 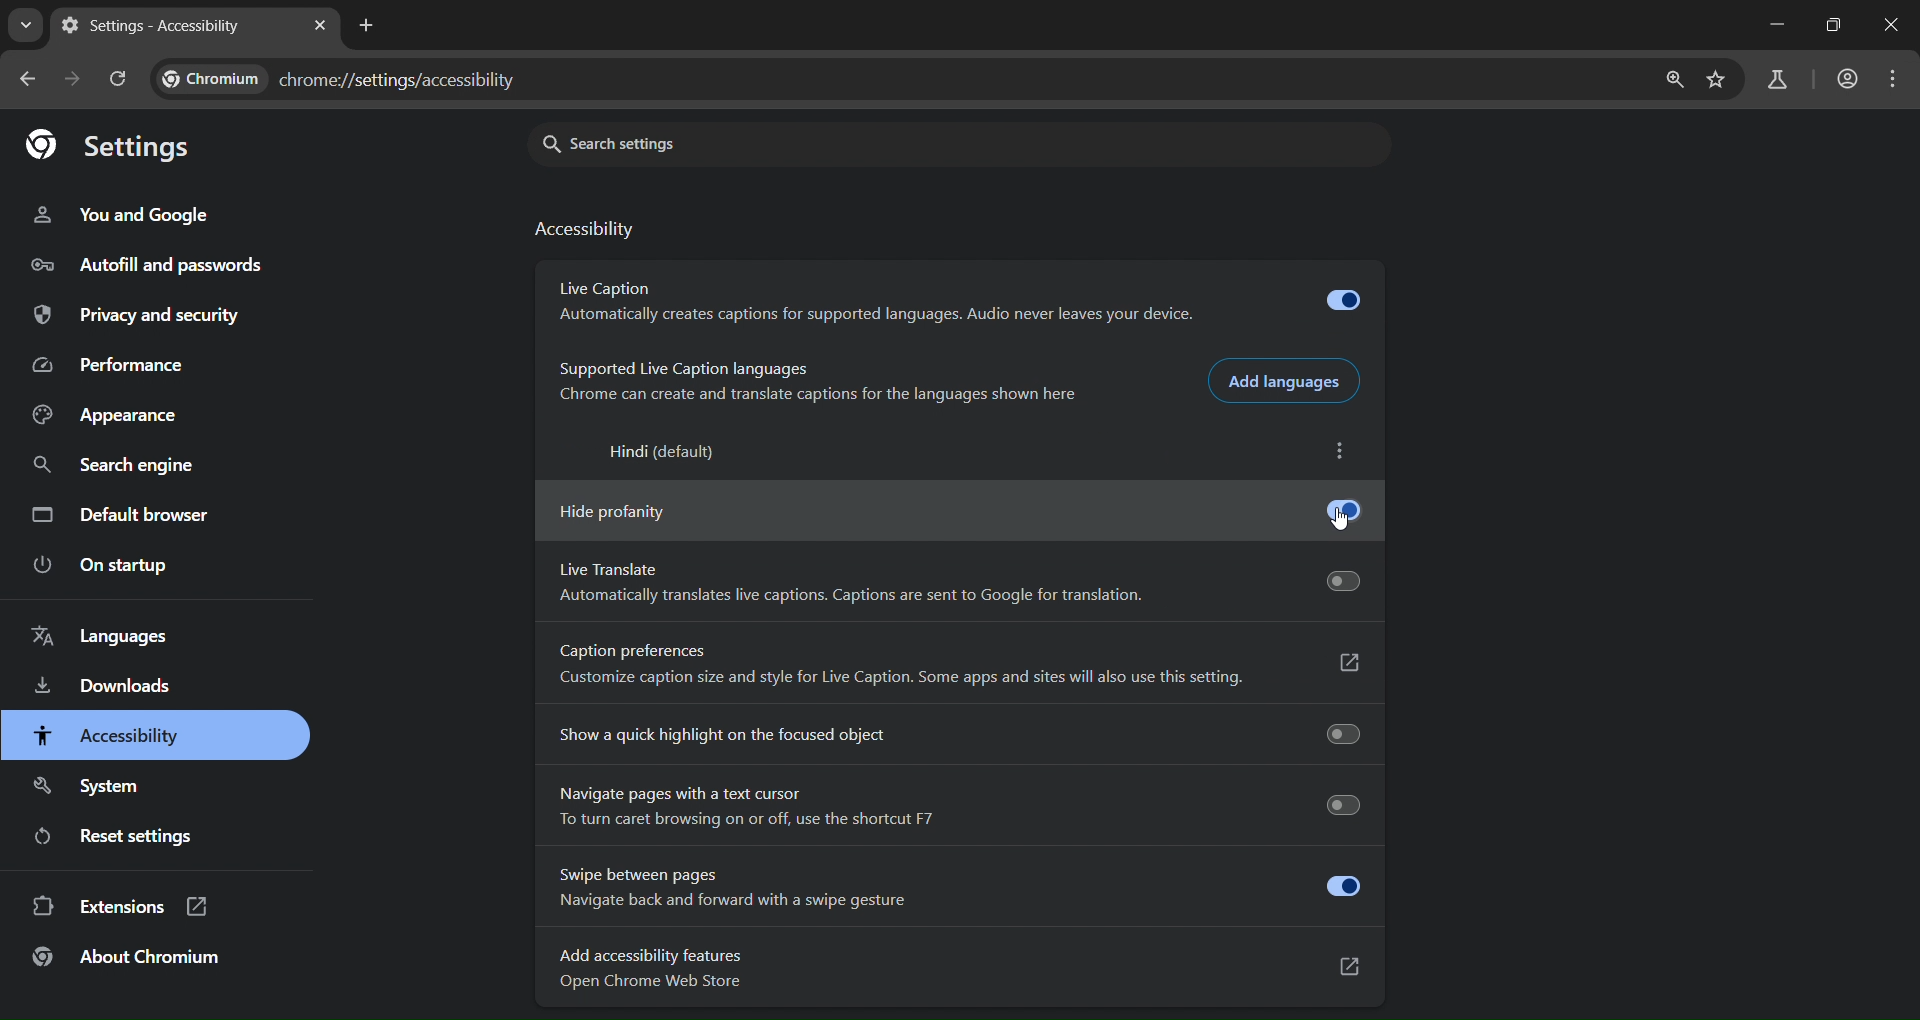 What do you see at coordinates (956, 586) in the screenshot?
I see `Live Translate
Automatically translates live captions. Captions are sent to Google for translation.` at bounding box center [956, 586].